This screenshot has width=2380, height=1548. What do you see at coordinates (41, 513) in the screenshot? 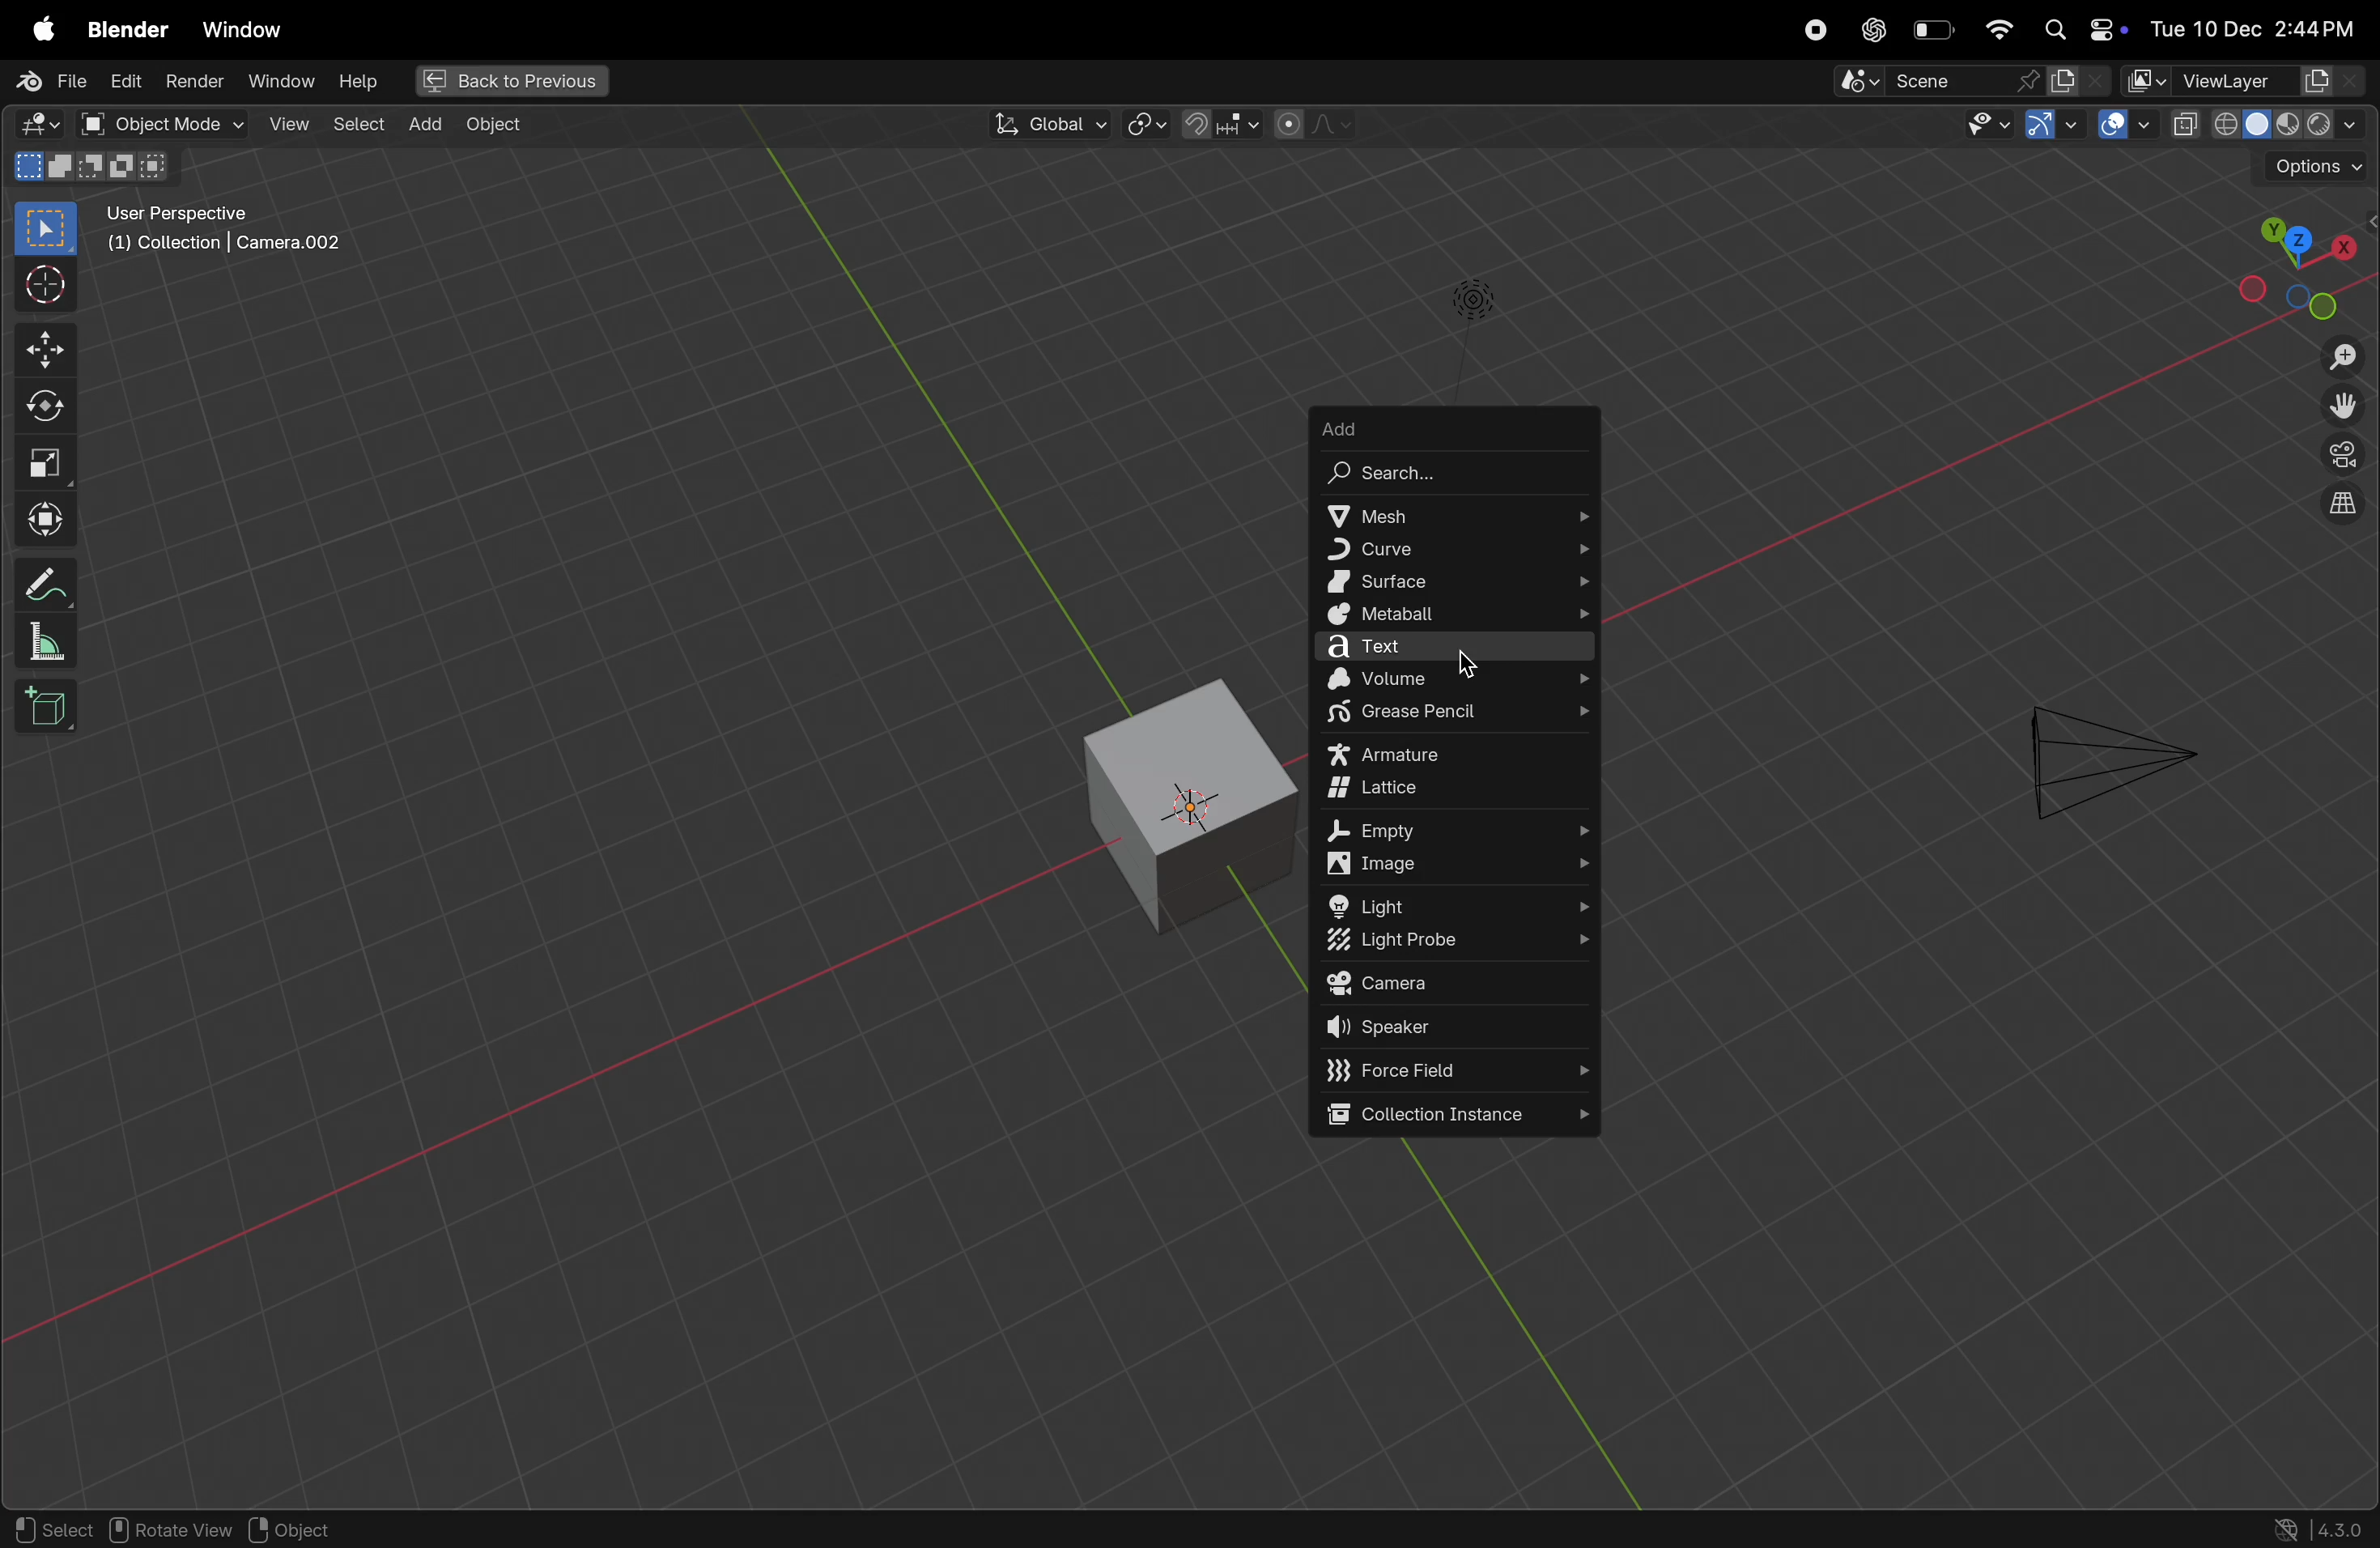
I see `move` at bounding box center [41, 513].